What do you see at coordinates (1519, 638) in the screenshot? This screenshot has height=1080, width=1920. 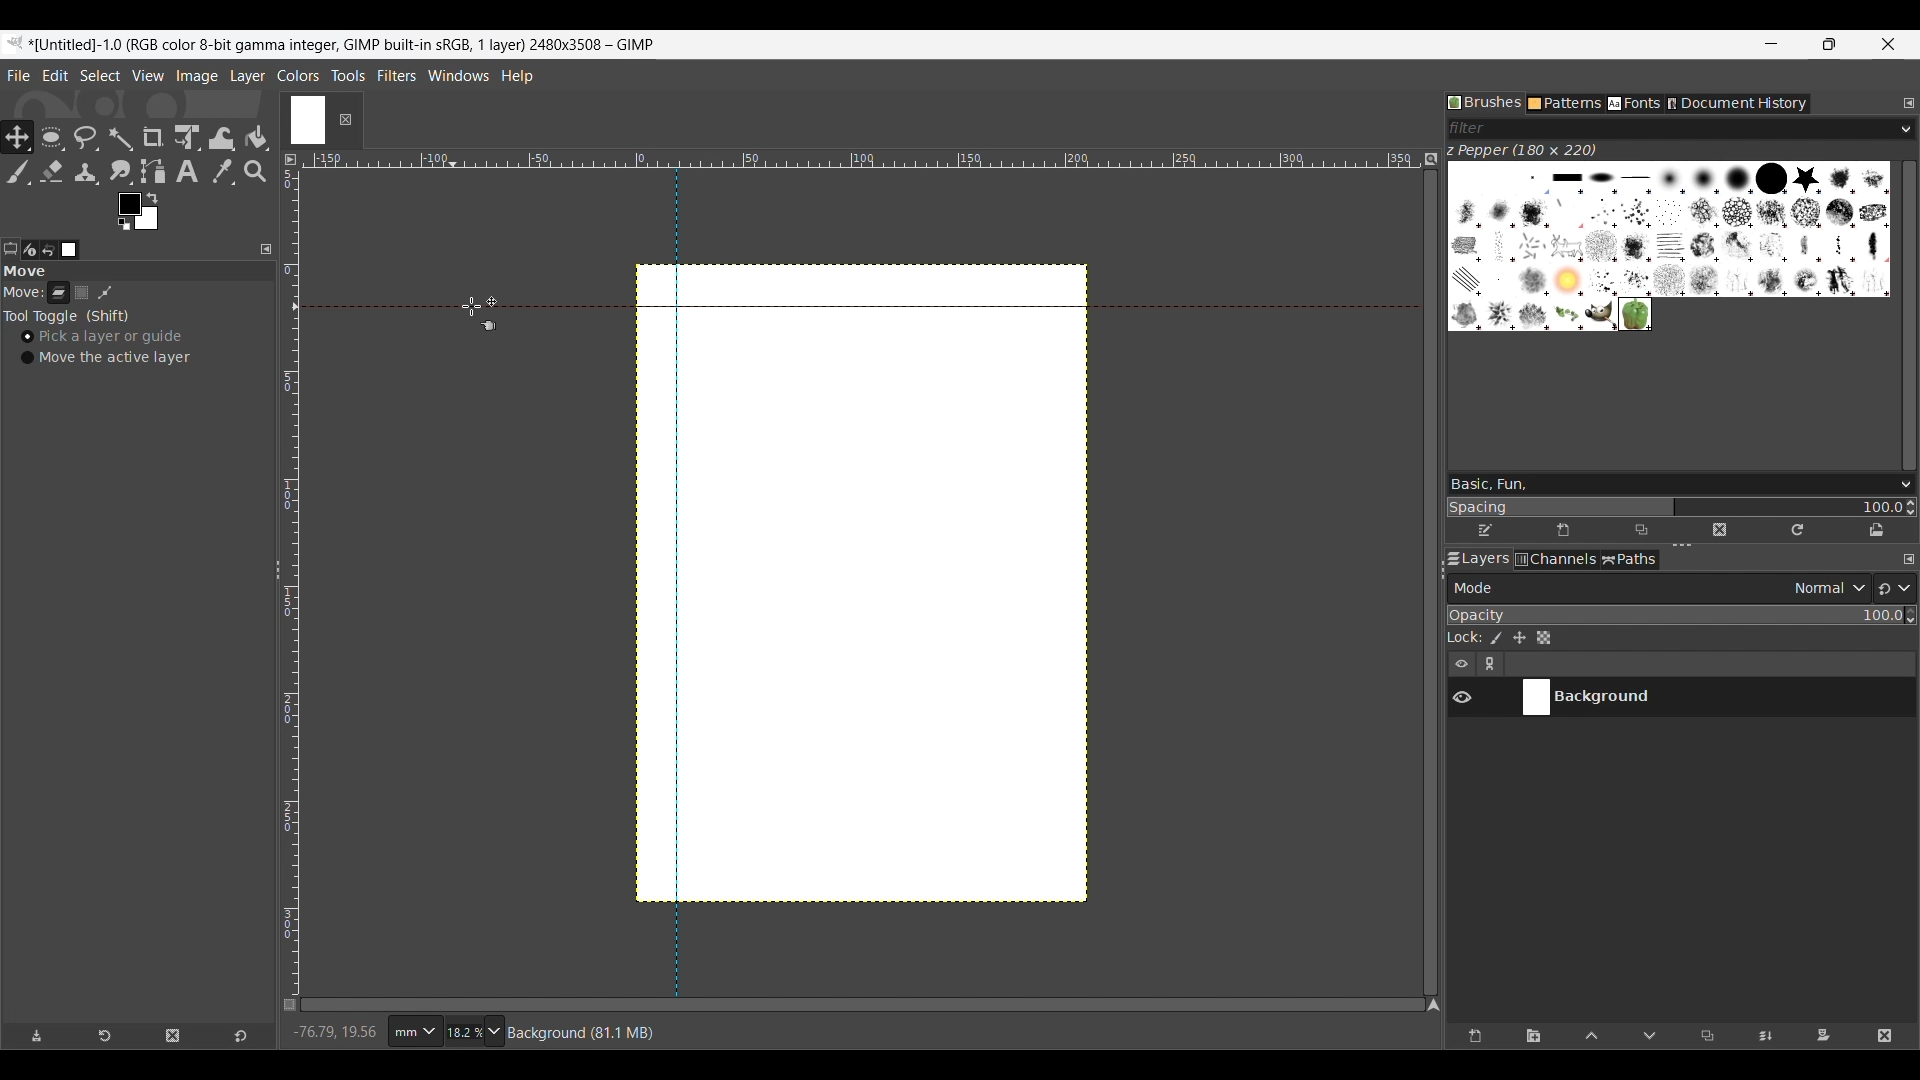 I see `Lock position and size` at bounding box center [1519, 638].